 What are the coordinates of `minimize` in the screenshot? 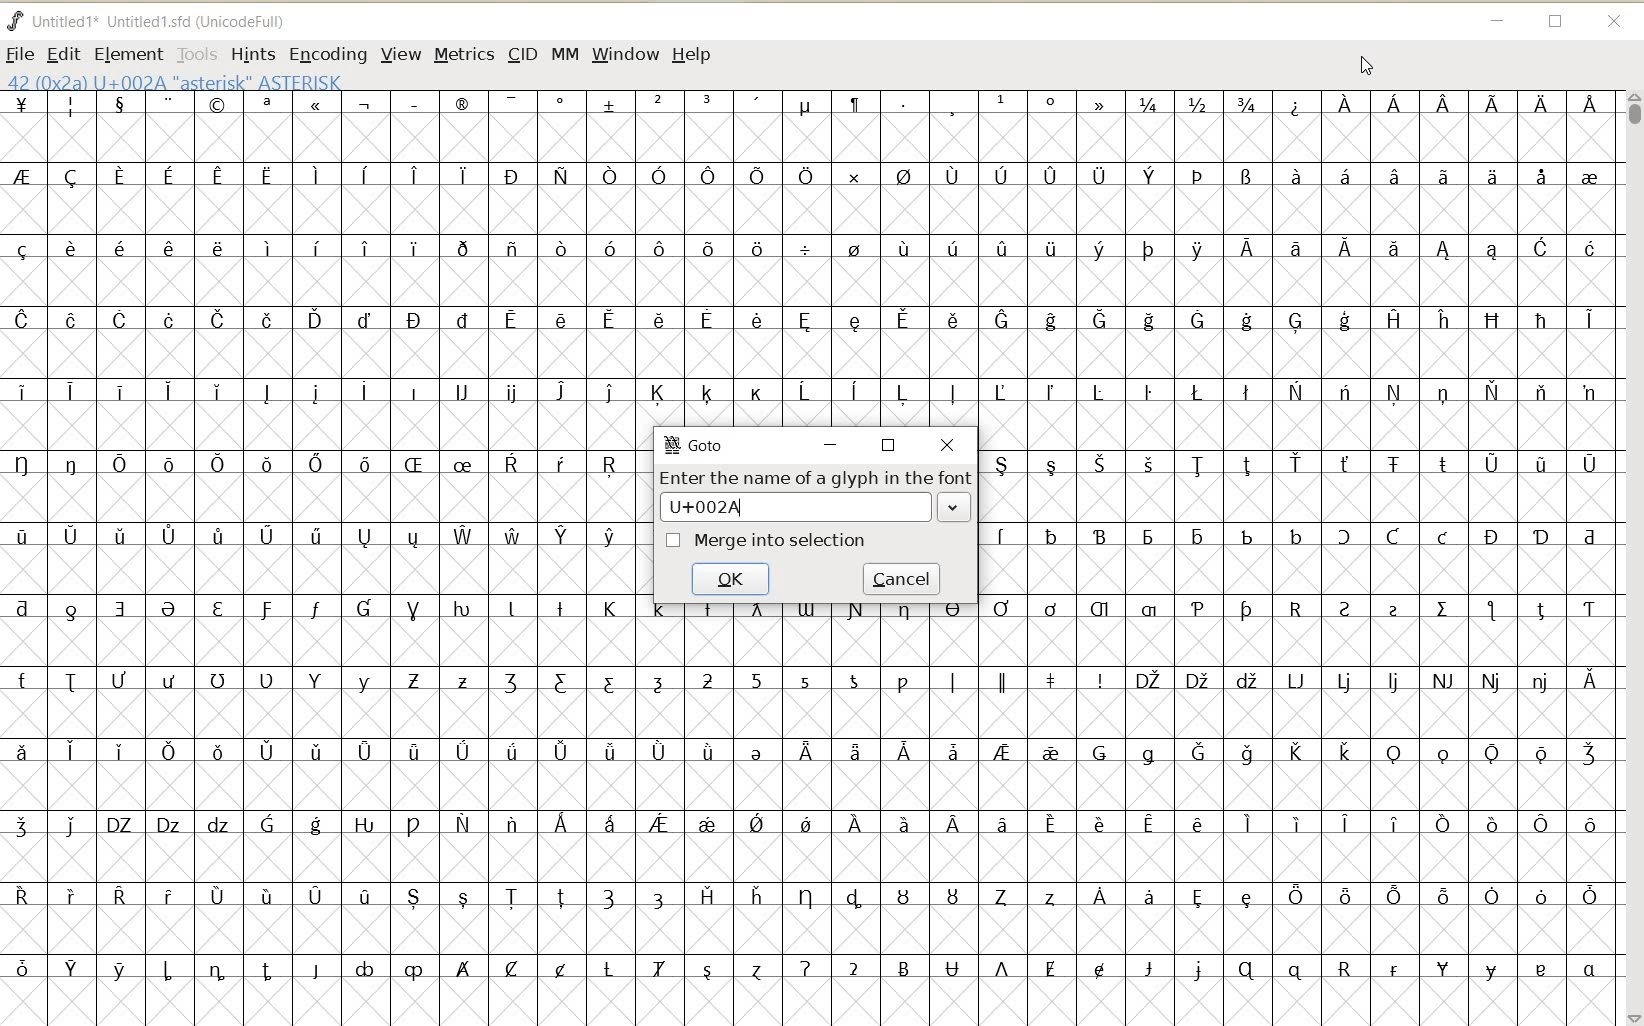 It's located at (829, 445).